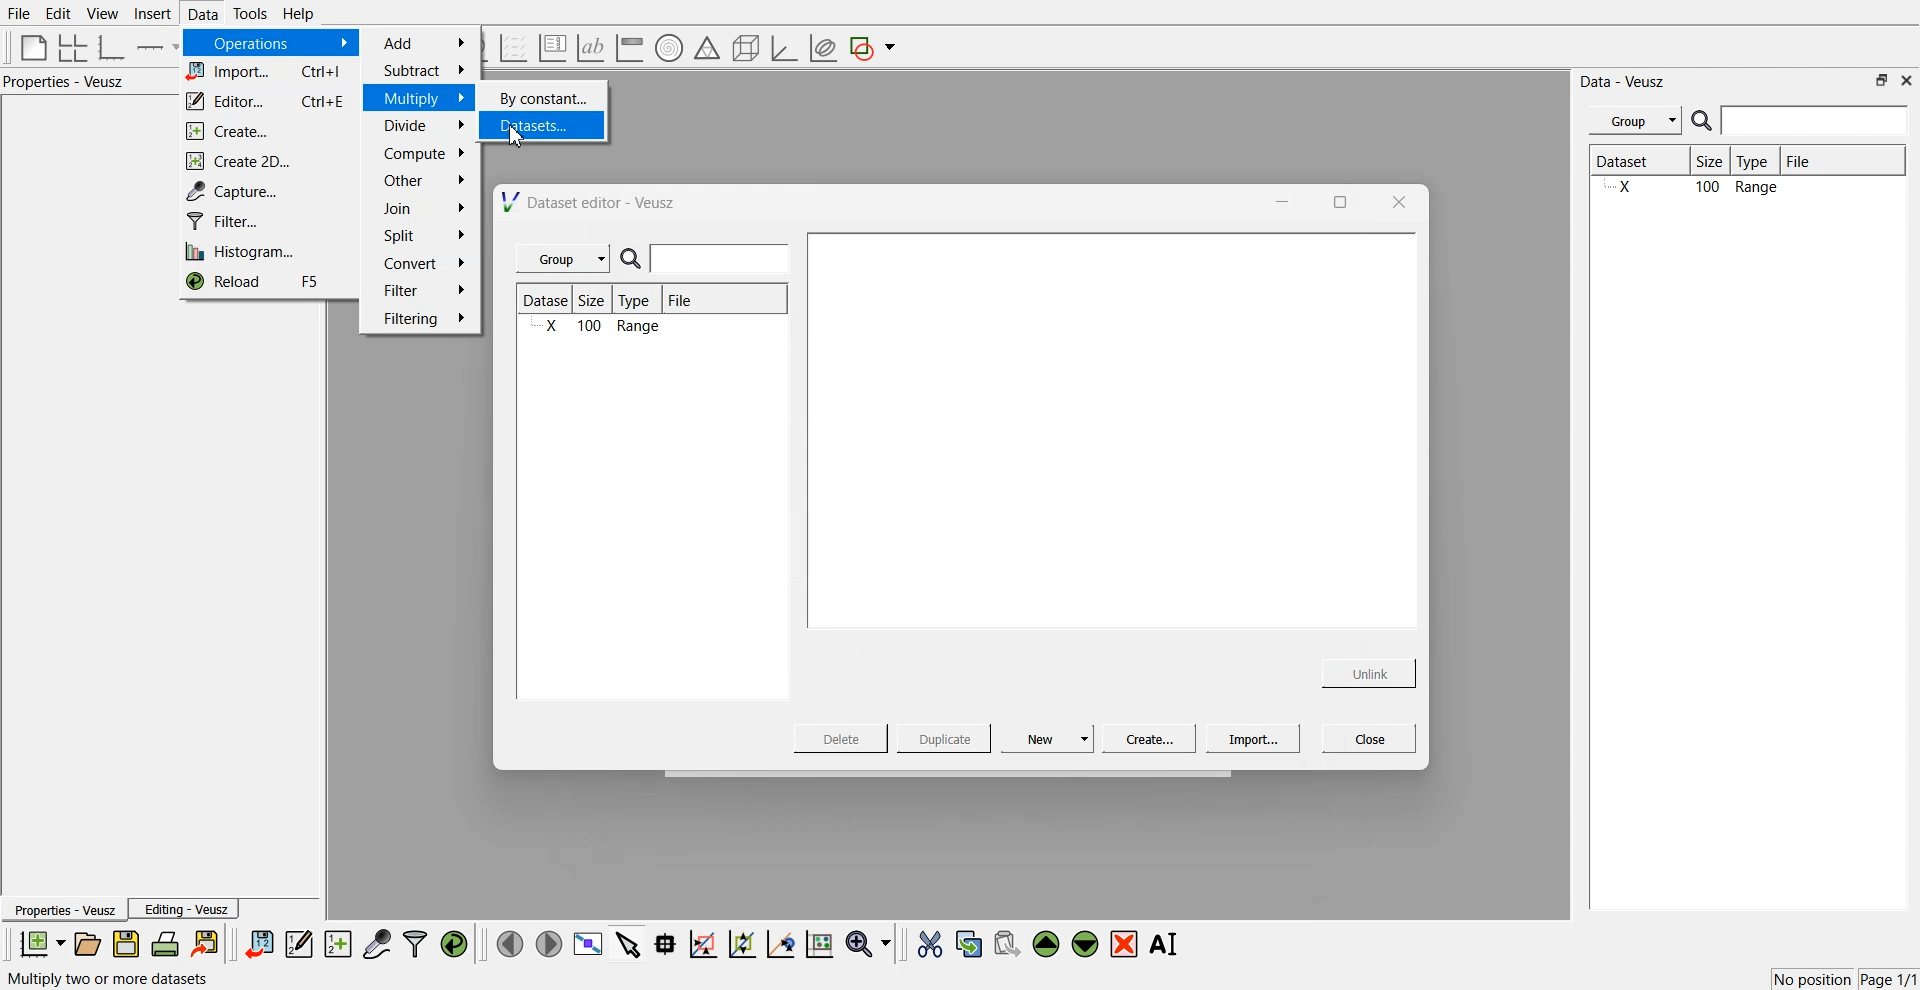 The width and height of the screenshot is (1920, 990). What do you see at coordinates (510, 943) in the screenshot?
I see `move left` at bounding box center [510, 943].